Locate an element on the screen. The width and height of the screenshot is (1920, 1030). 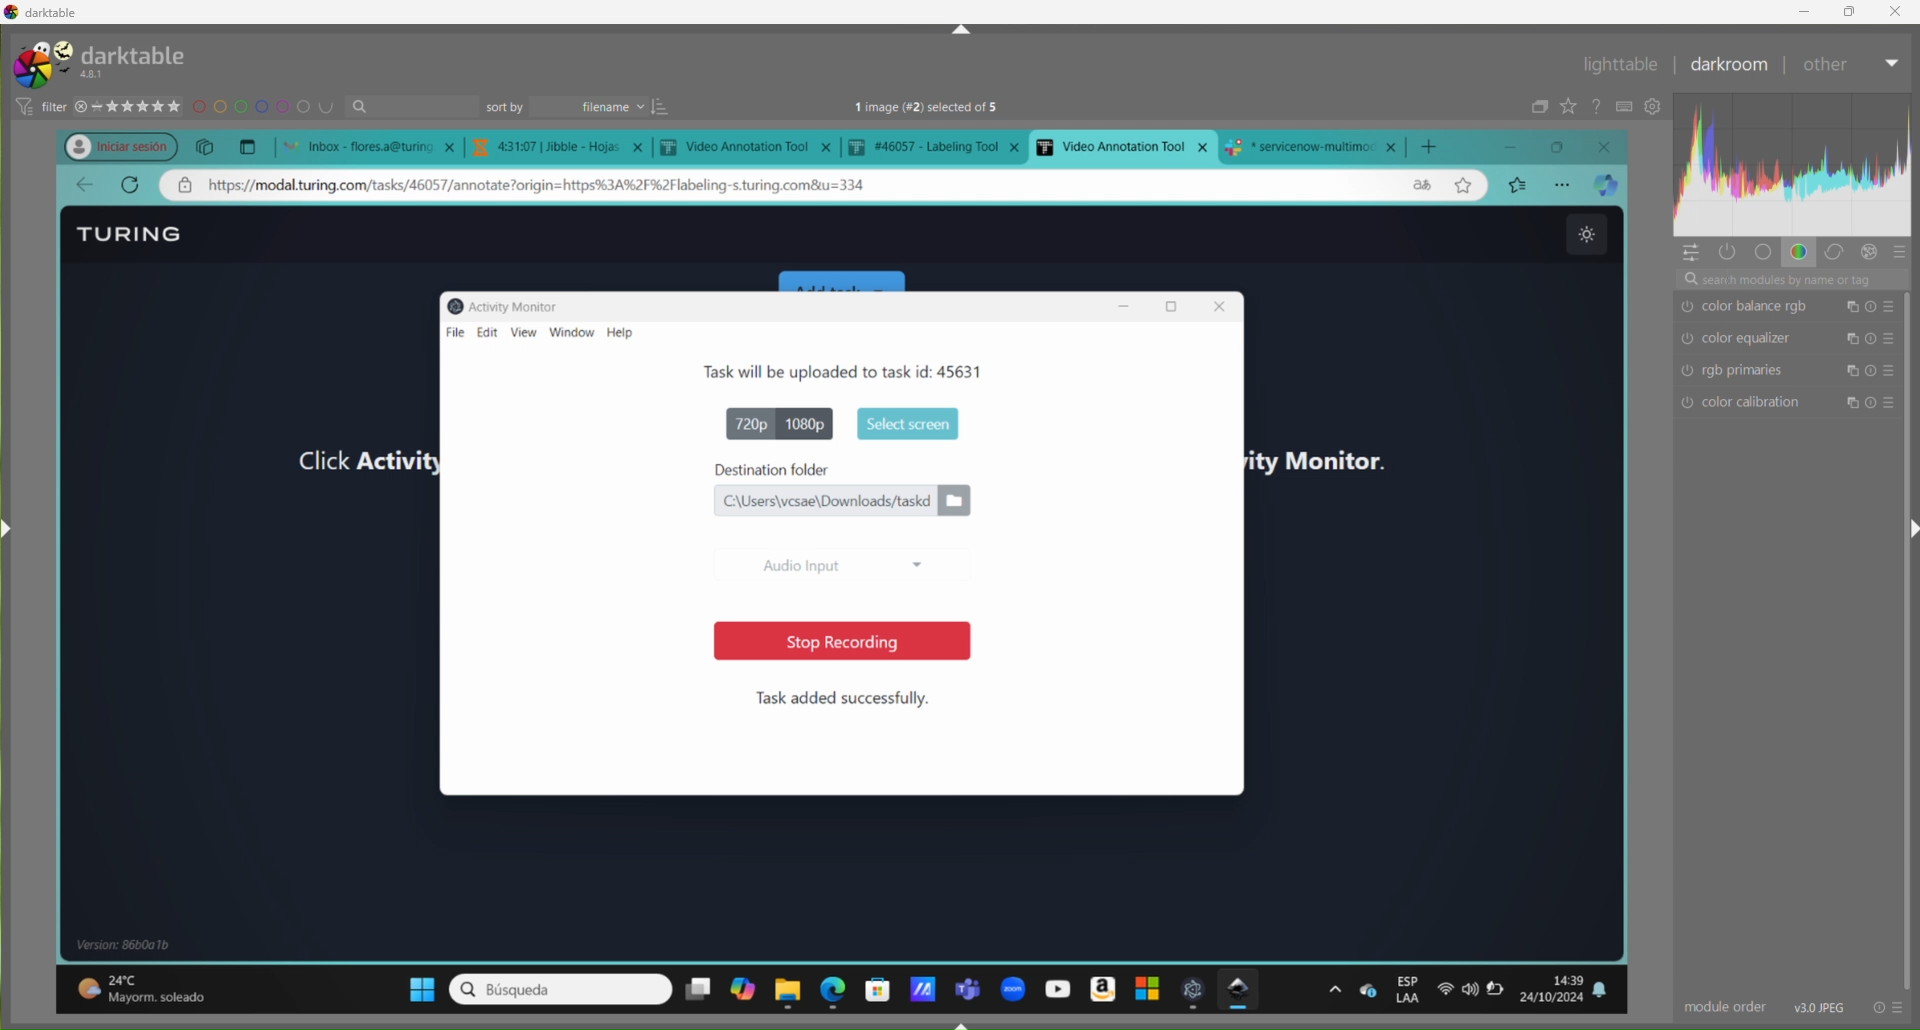
customization is located at coordinates (1793, 179).